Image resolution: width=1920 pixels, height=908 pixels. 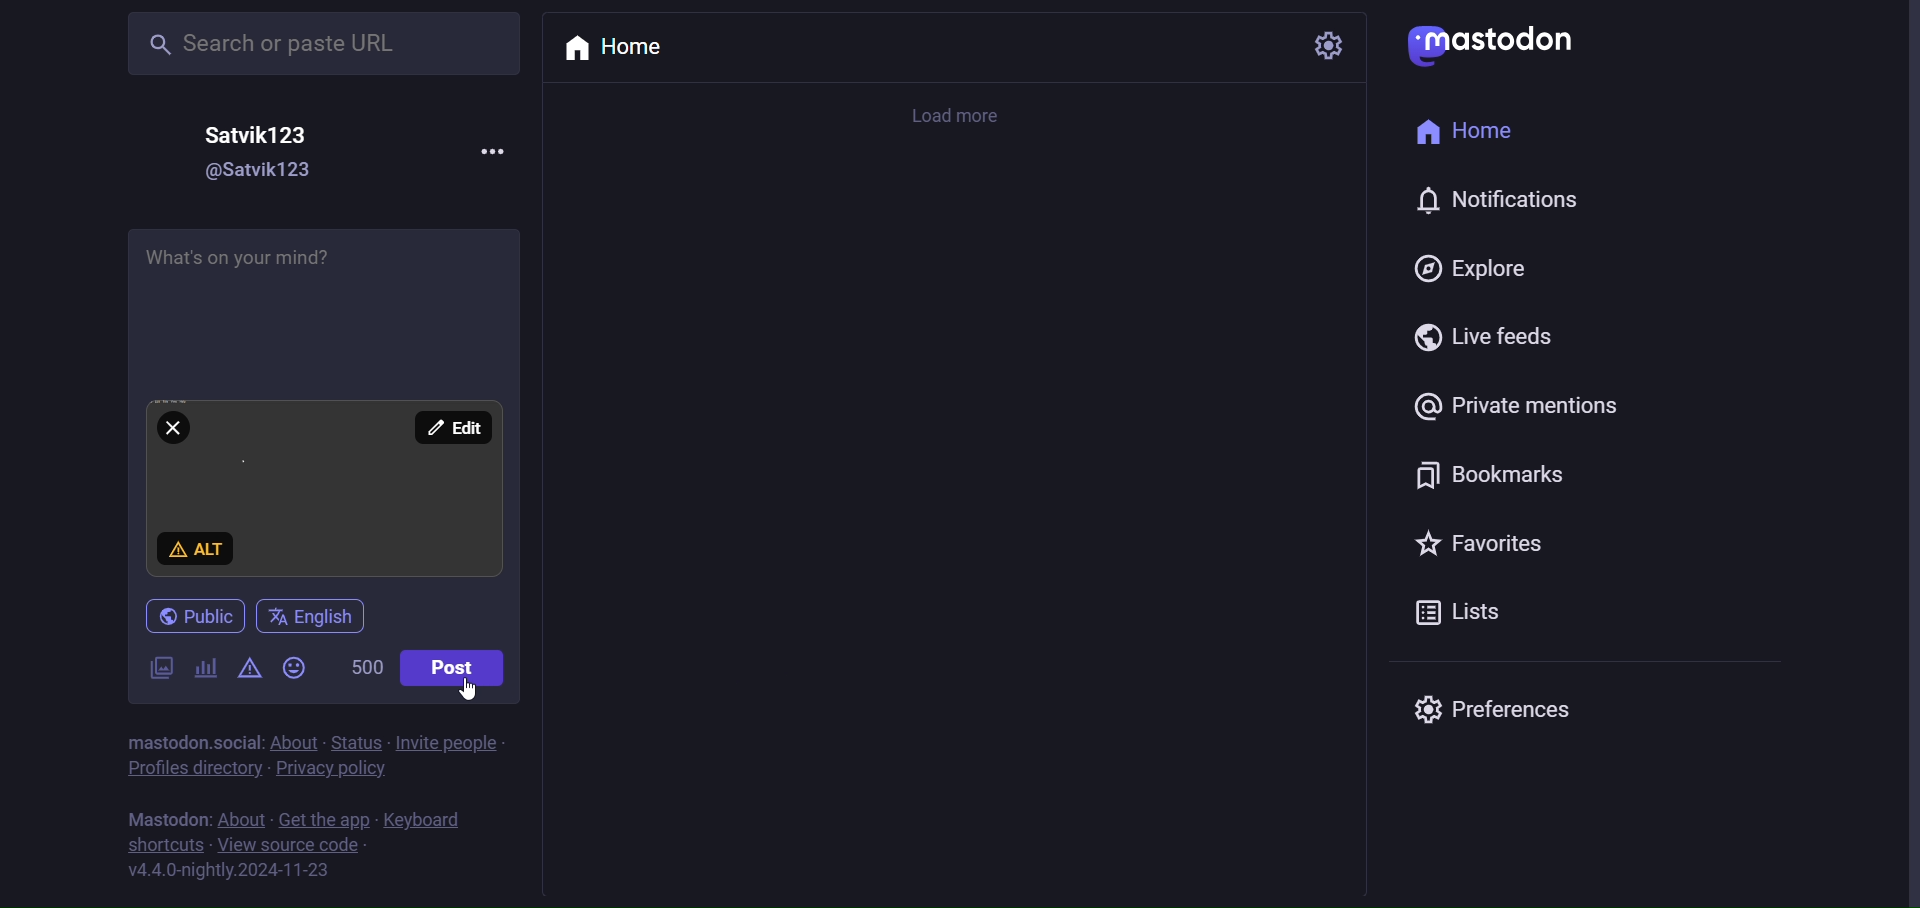 I want to click on setting, so click(x=1324, y=46).